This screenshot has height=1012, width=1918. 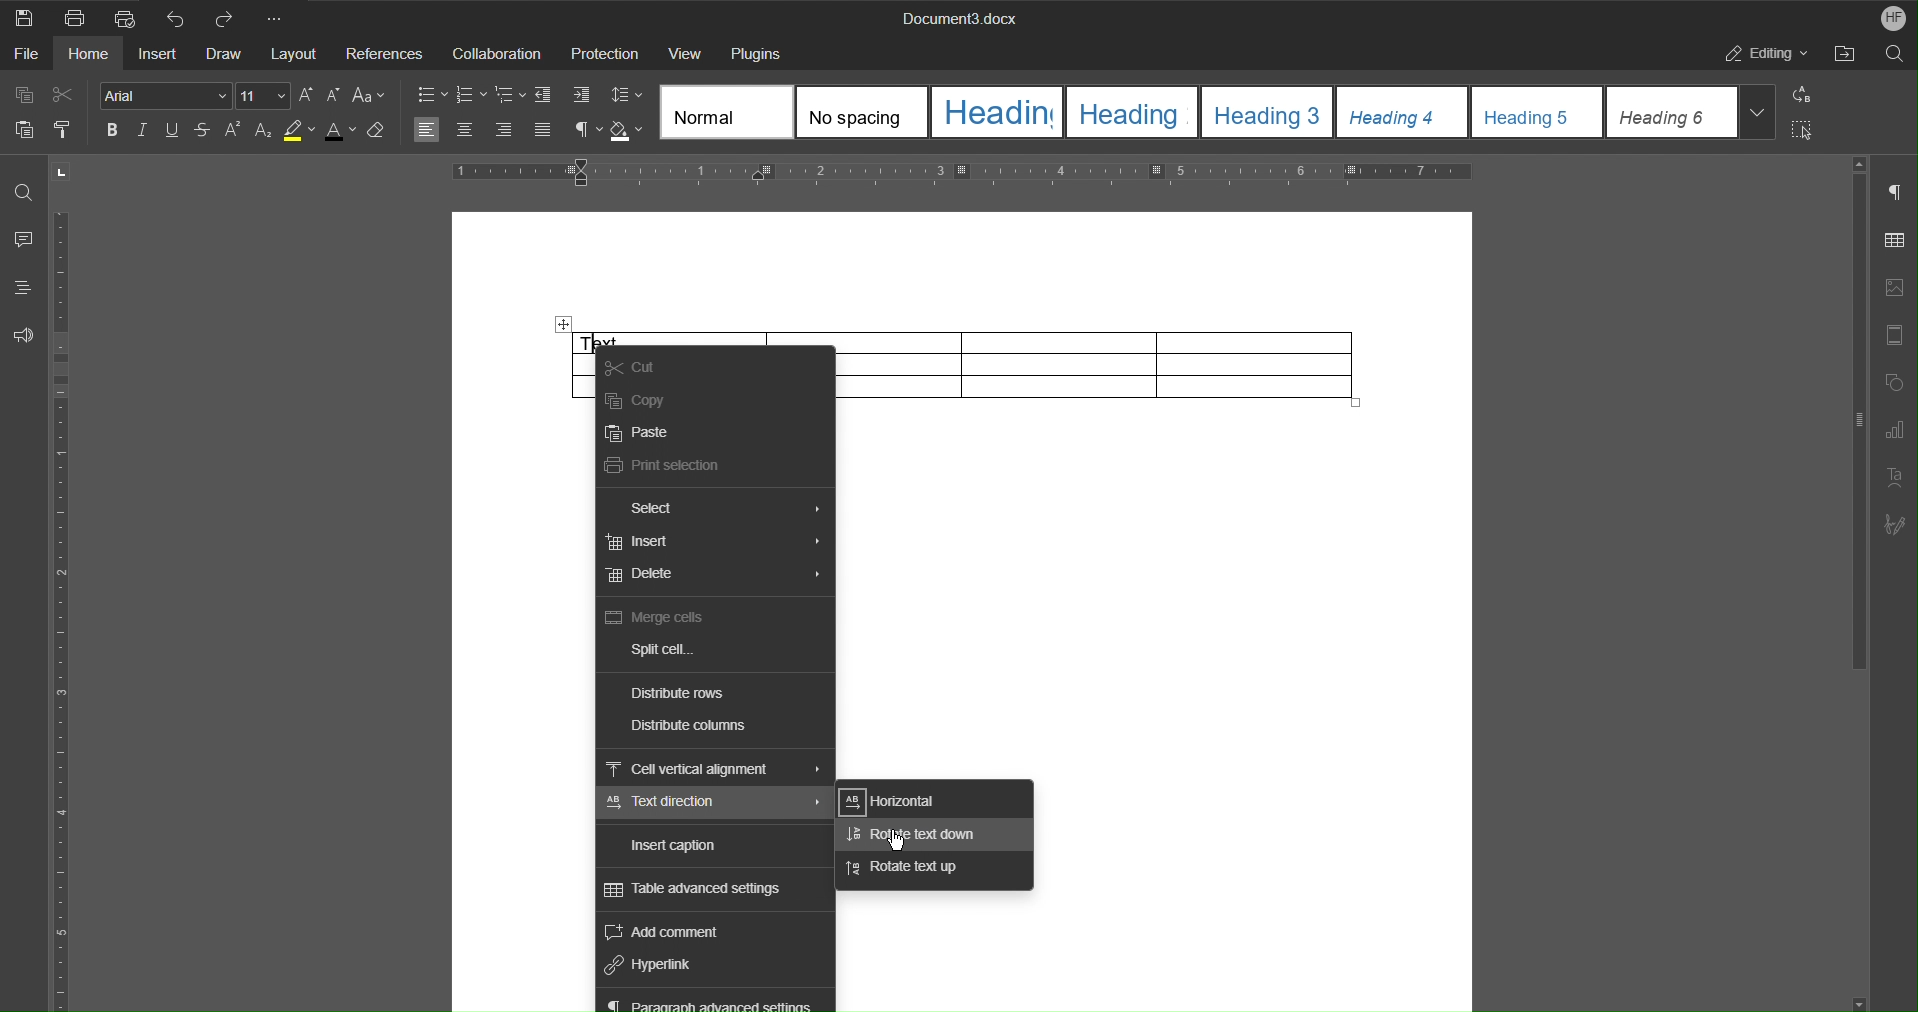 I want to click on Quick Print, so click(x=123, y=16).